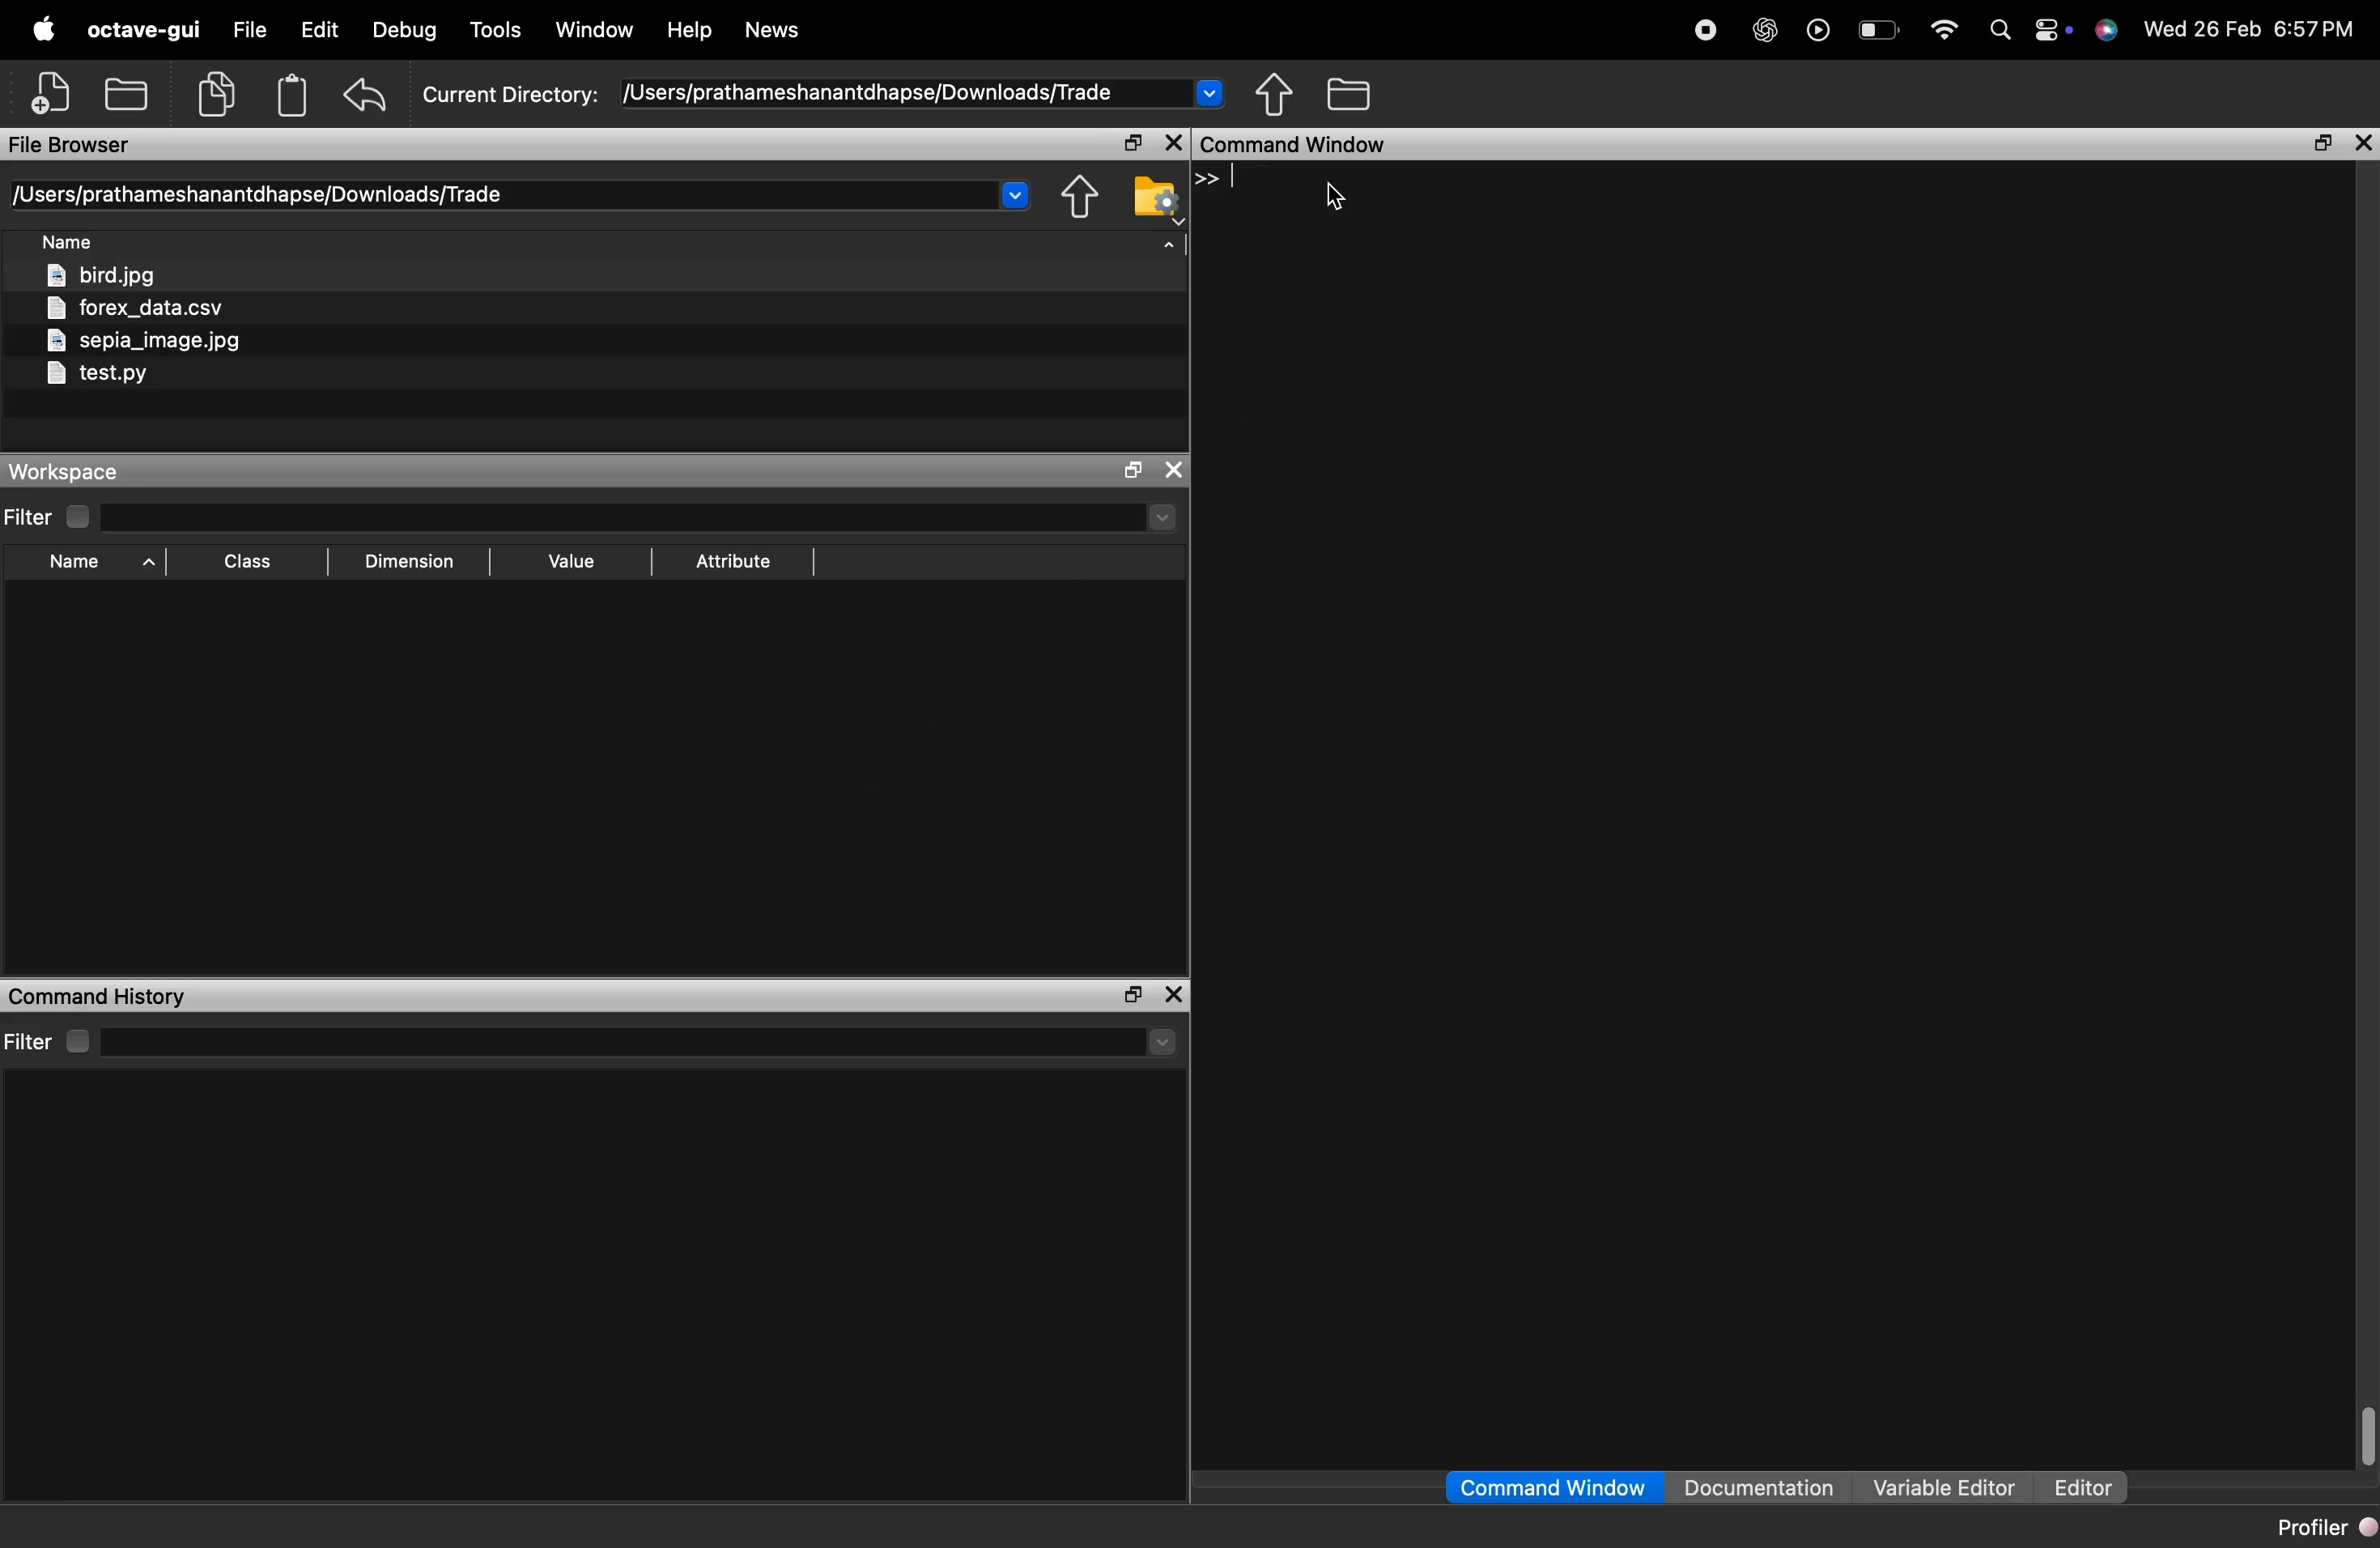  Describe the element at coordinates (1330, 197) in the screenshot. I see `cursor` at that location.